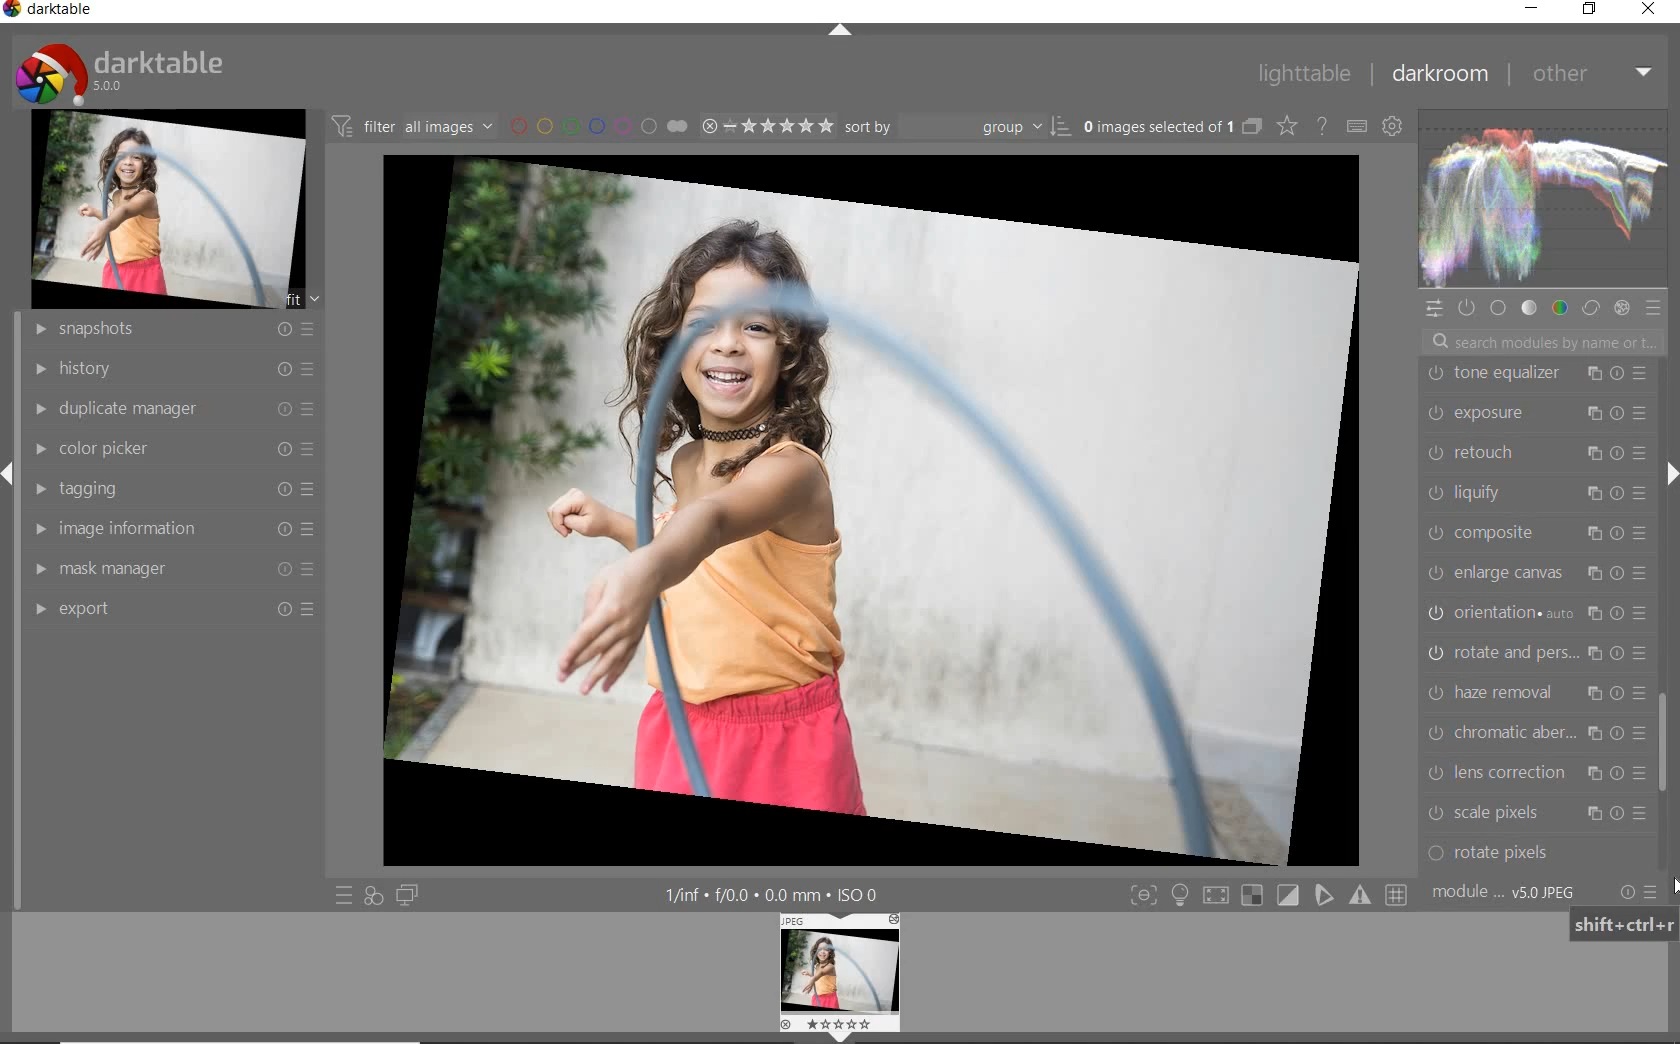 Image resolution: width=1680 pixels, height=1044 pixels. What do you see at coordinates (1465, 306) in the screenshot?
I see `show only active module` at bounding box center [1465, 306].